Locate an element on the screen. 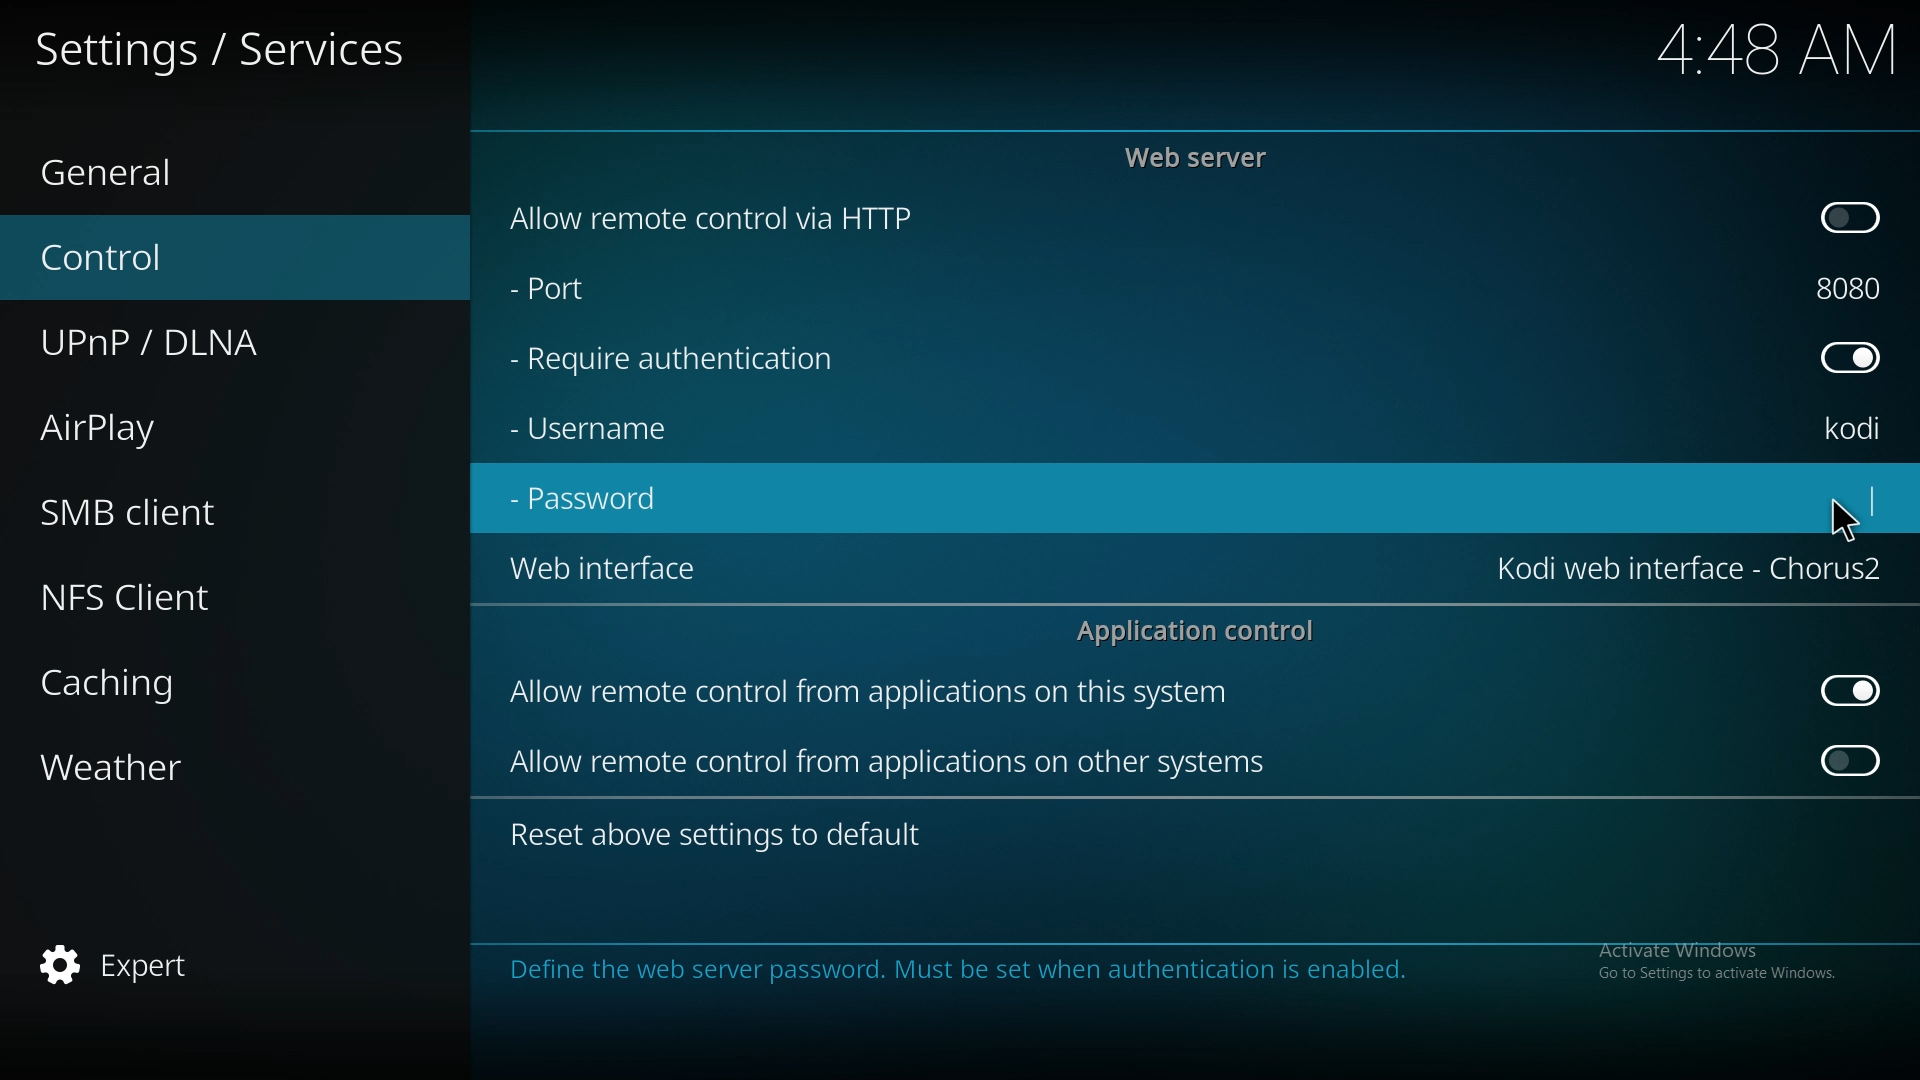 The image size is (1920, 1080). web server is located at coordinates (1206, 155).